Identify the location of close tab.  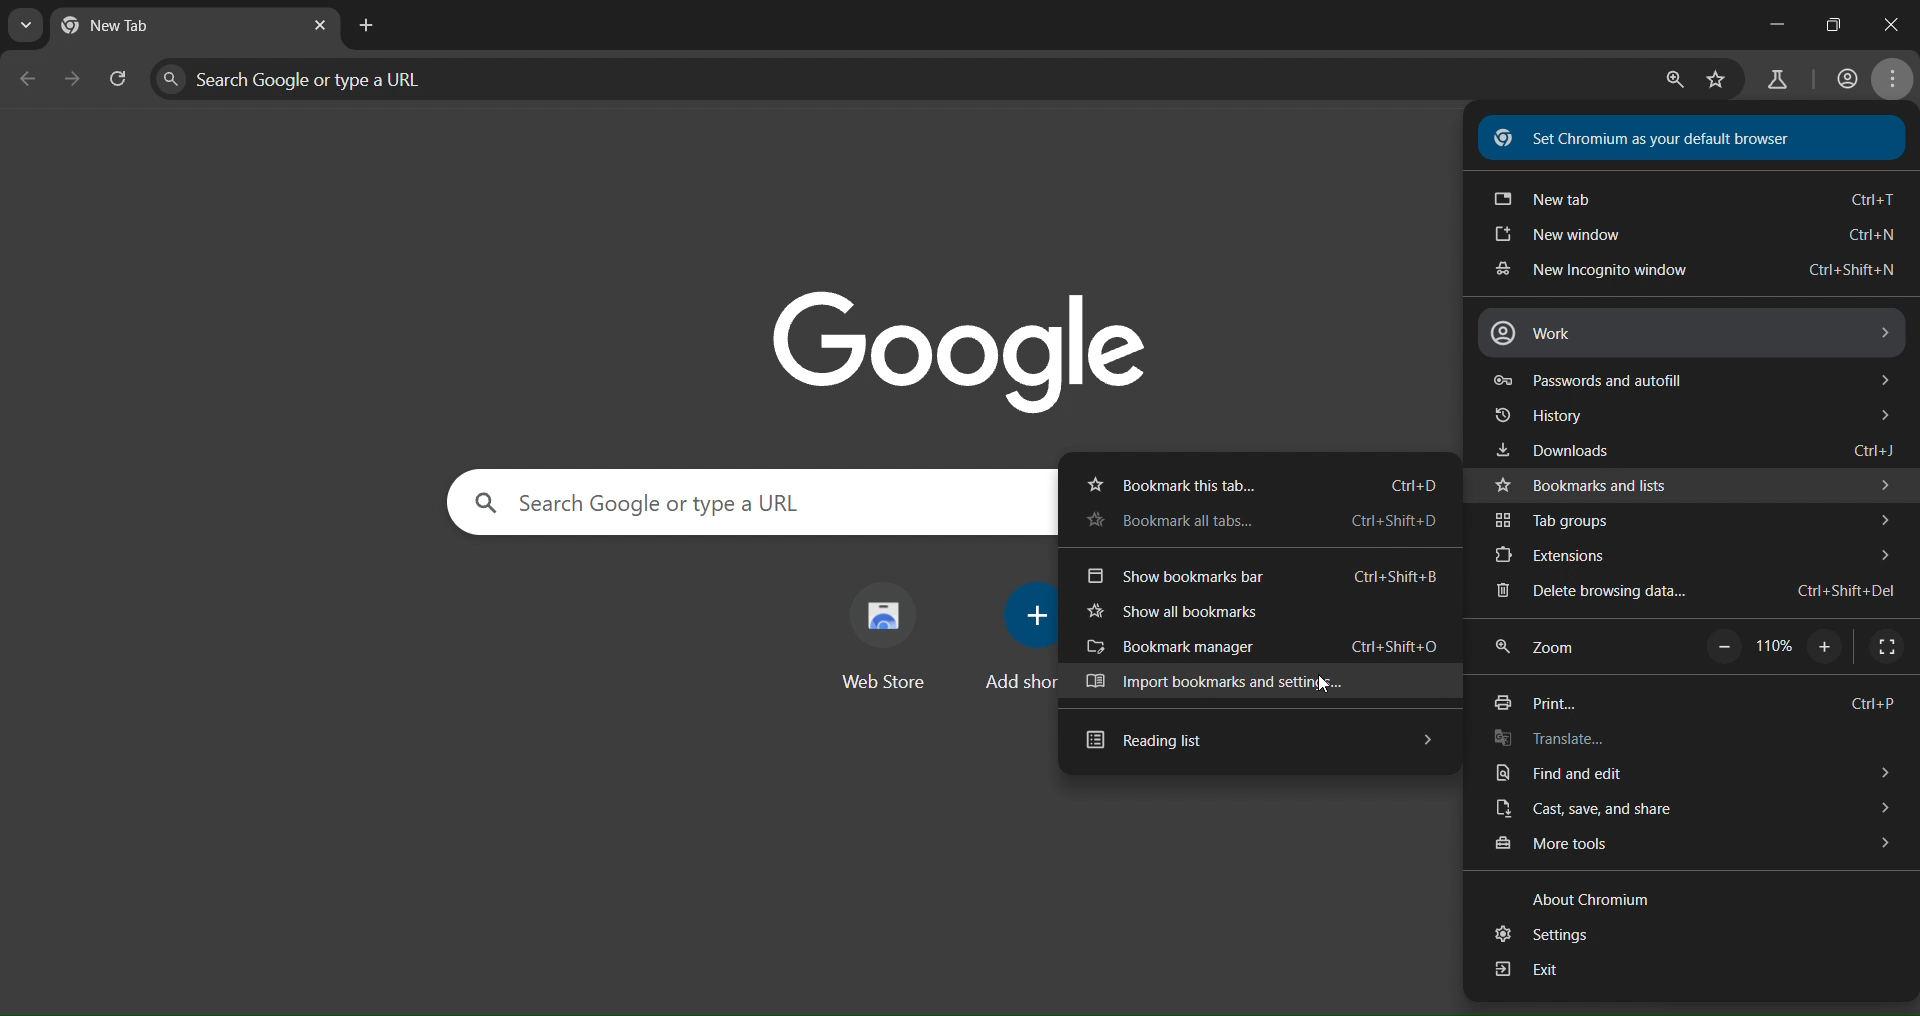
(322, 25).